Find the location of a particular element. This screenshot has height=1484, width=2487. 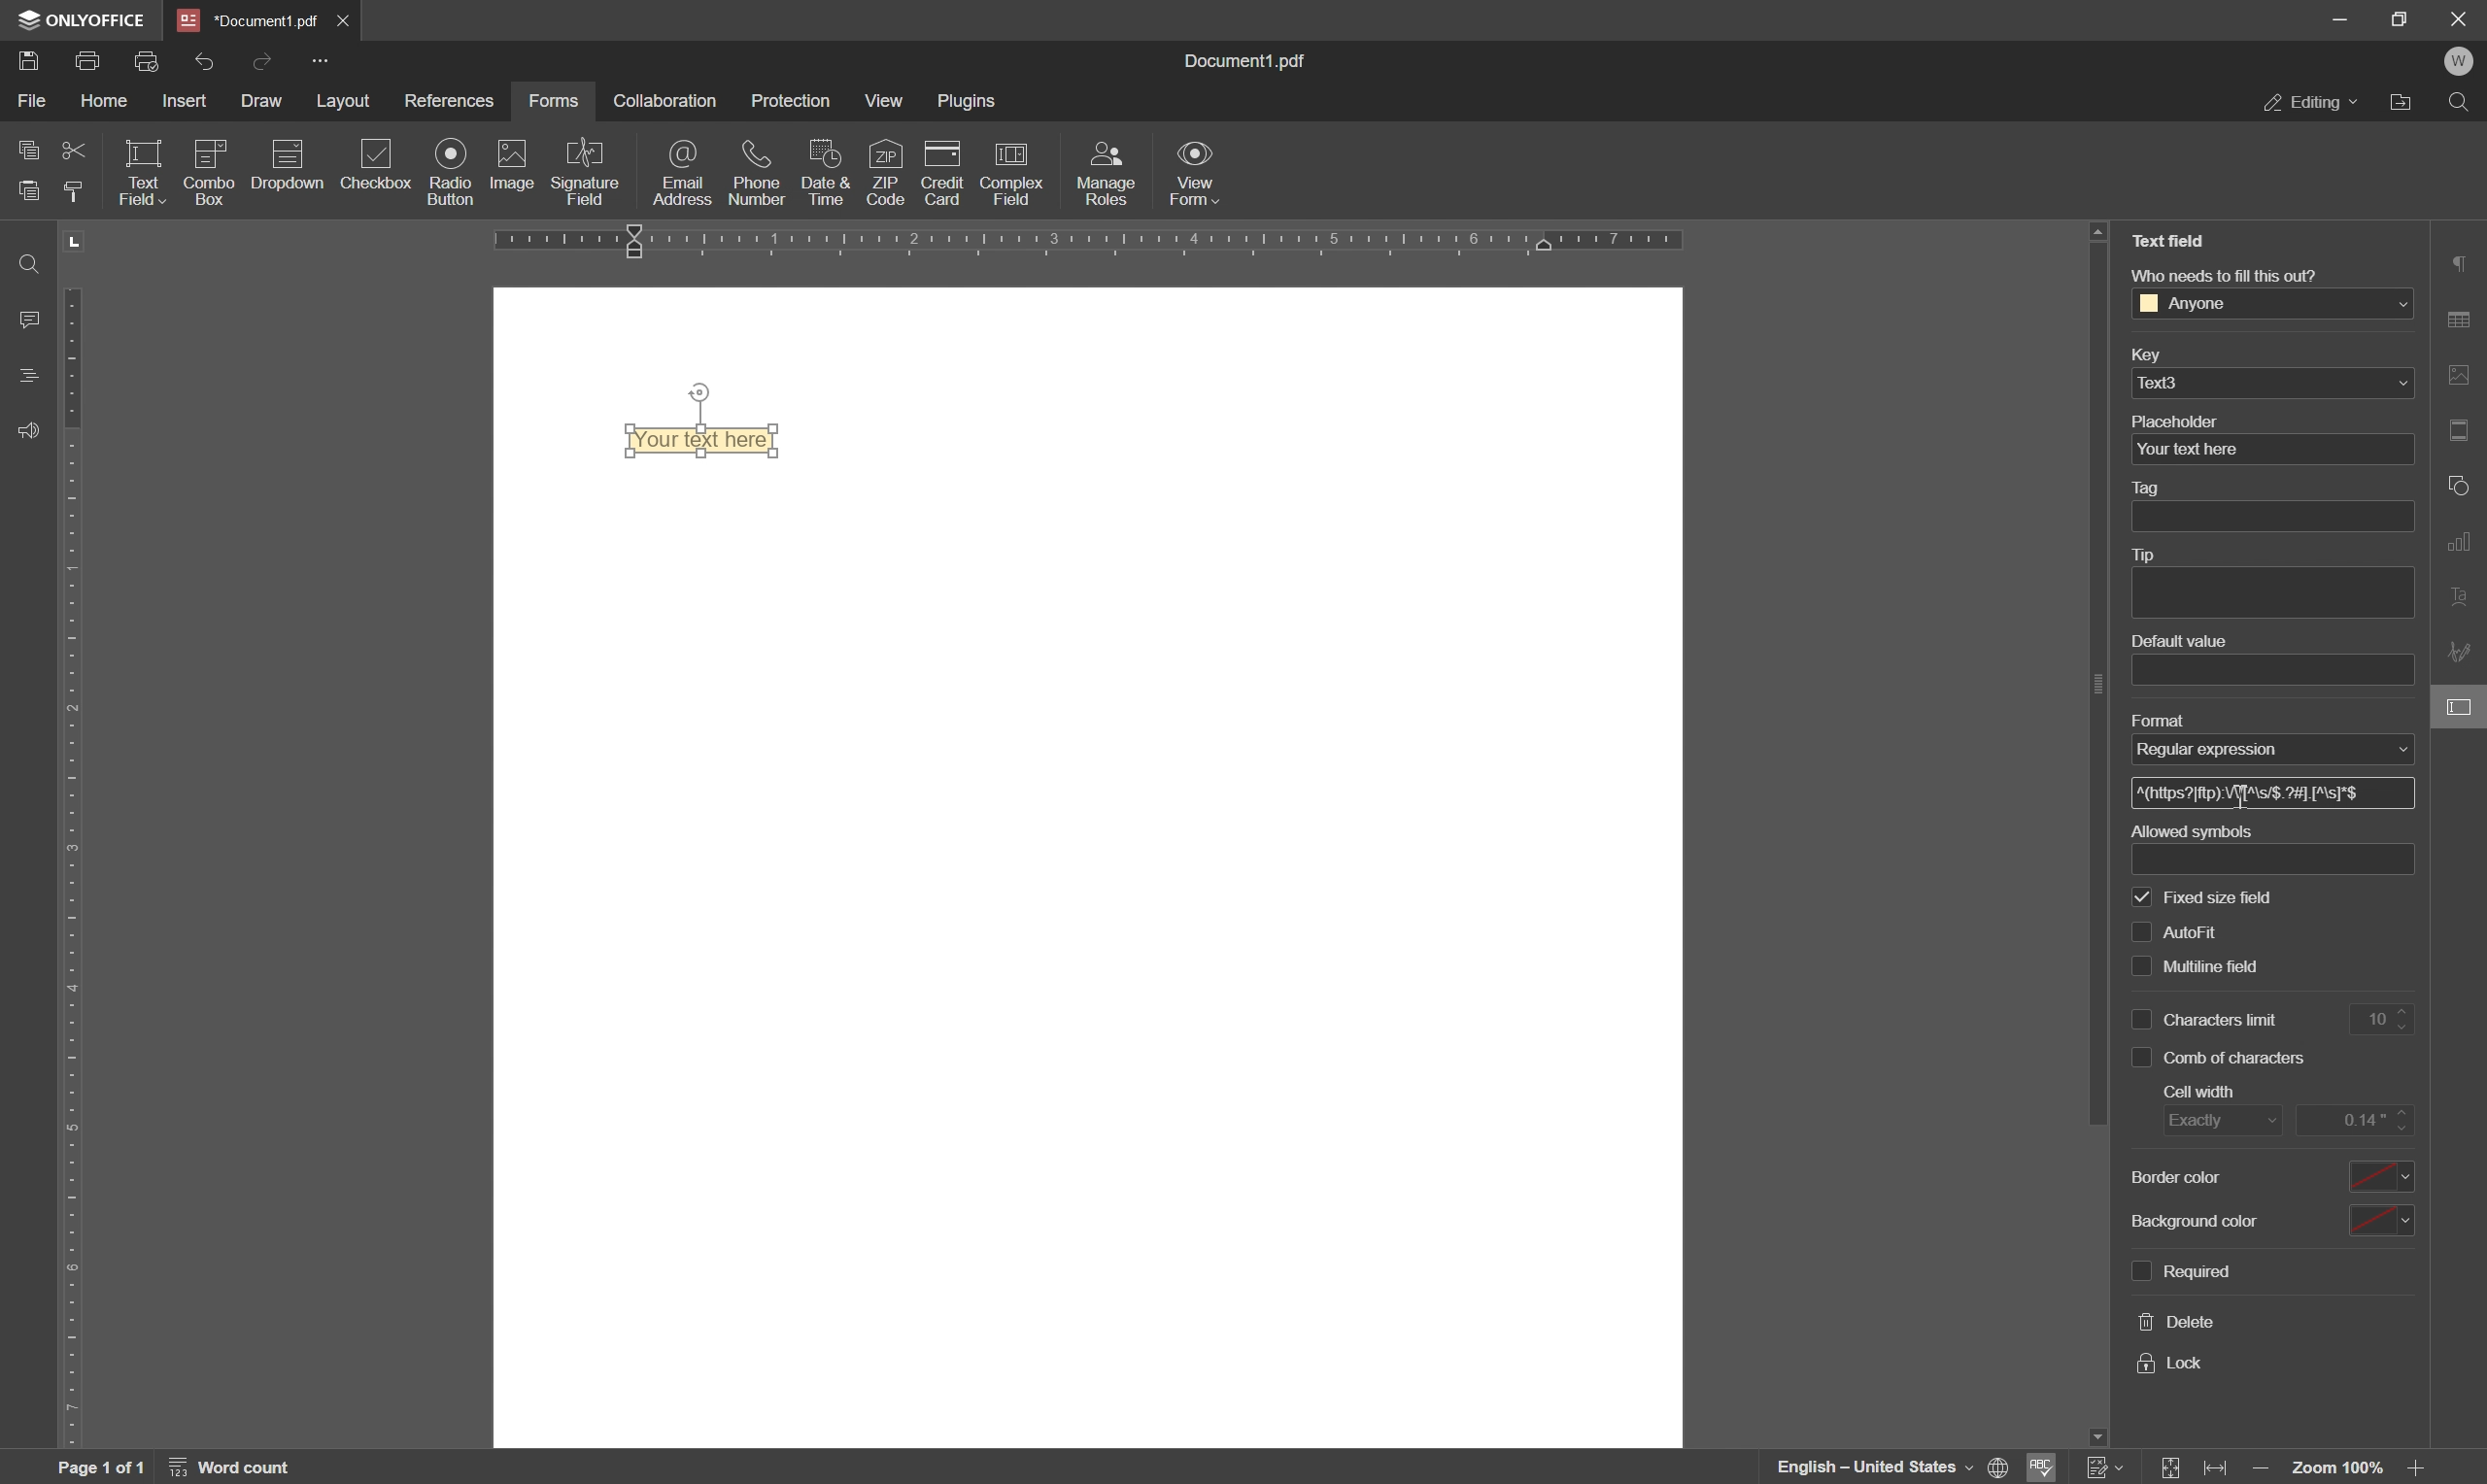

textbox is located at coordinates (2285, 859).